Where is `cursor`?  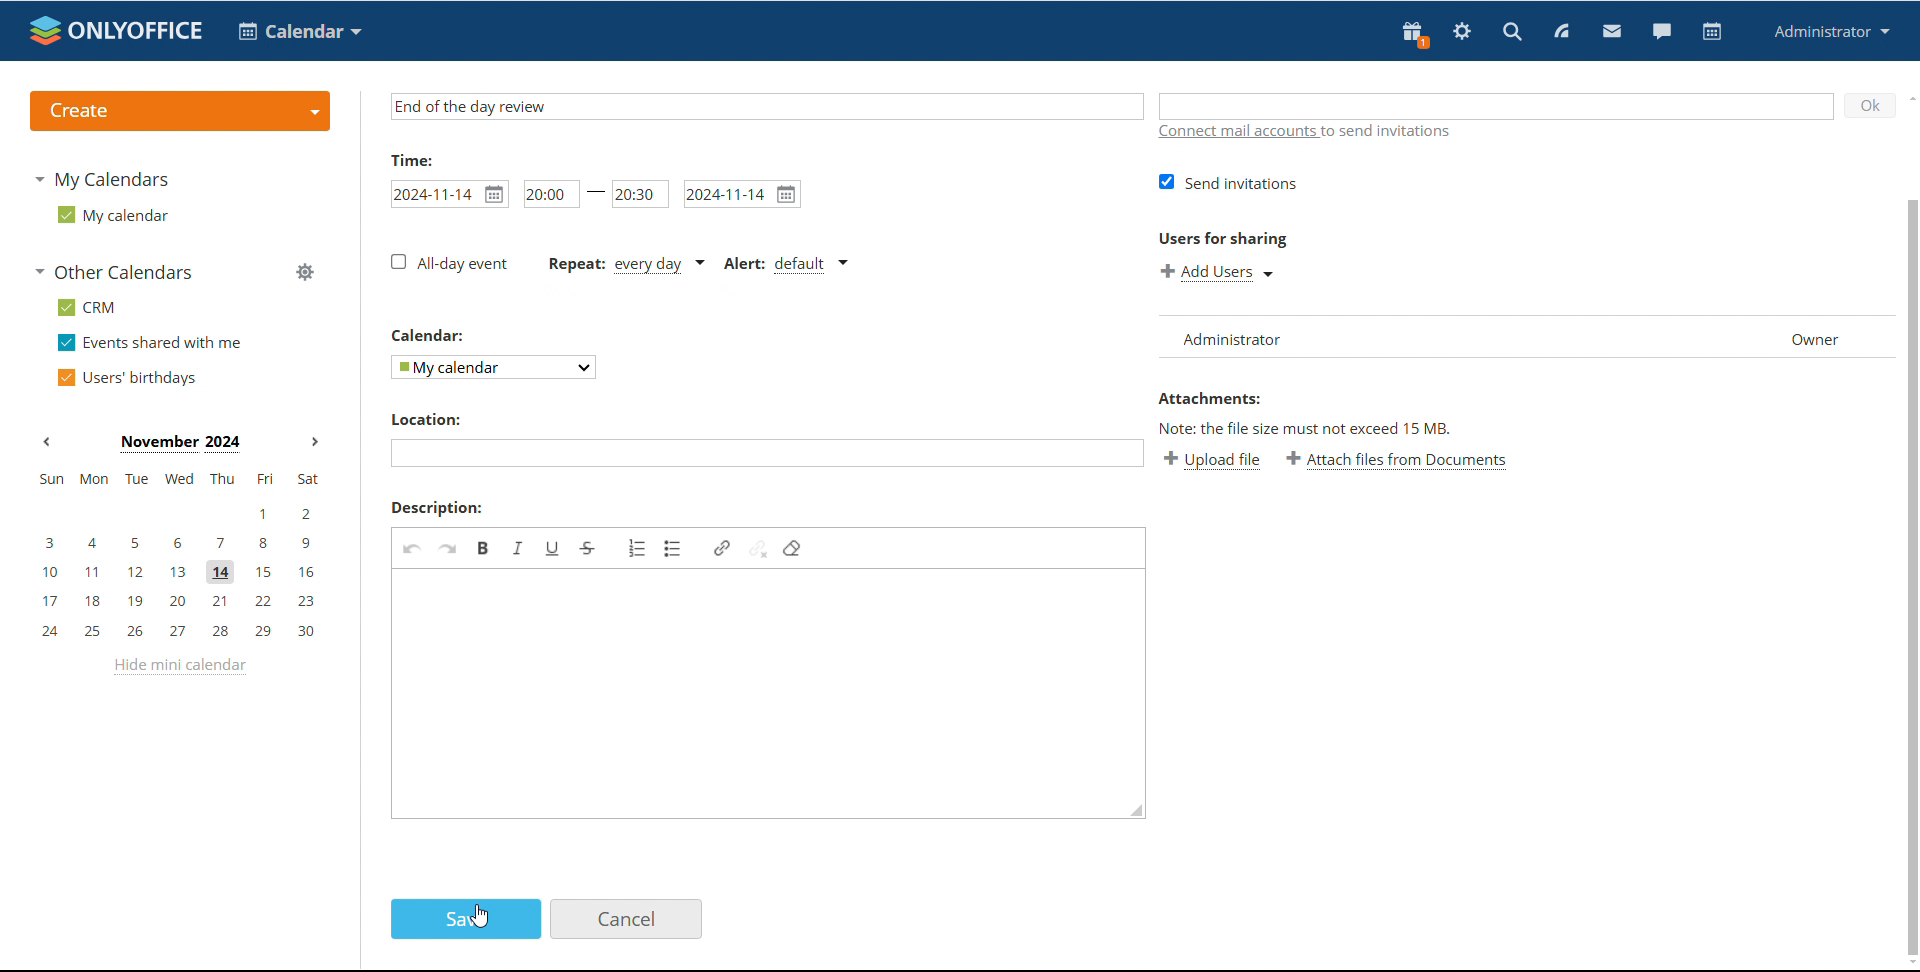
cursor is located at coordinates (480, 916).